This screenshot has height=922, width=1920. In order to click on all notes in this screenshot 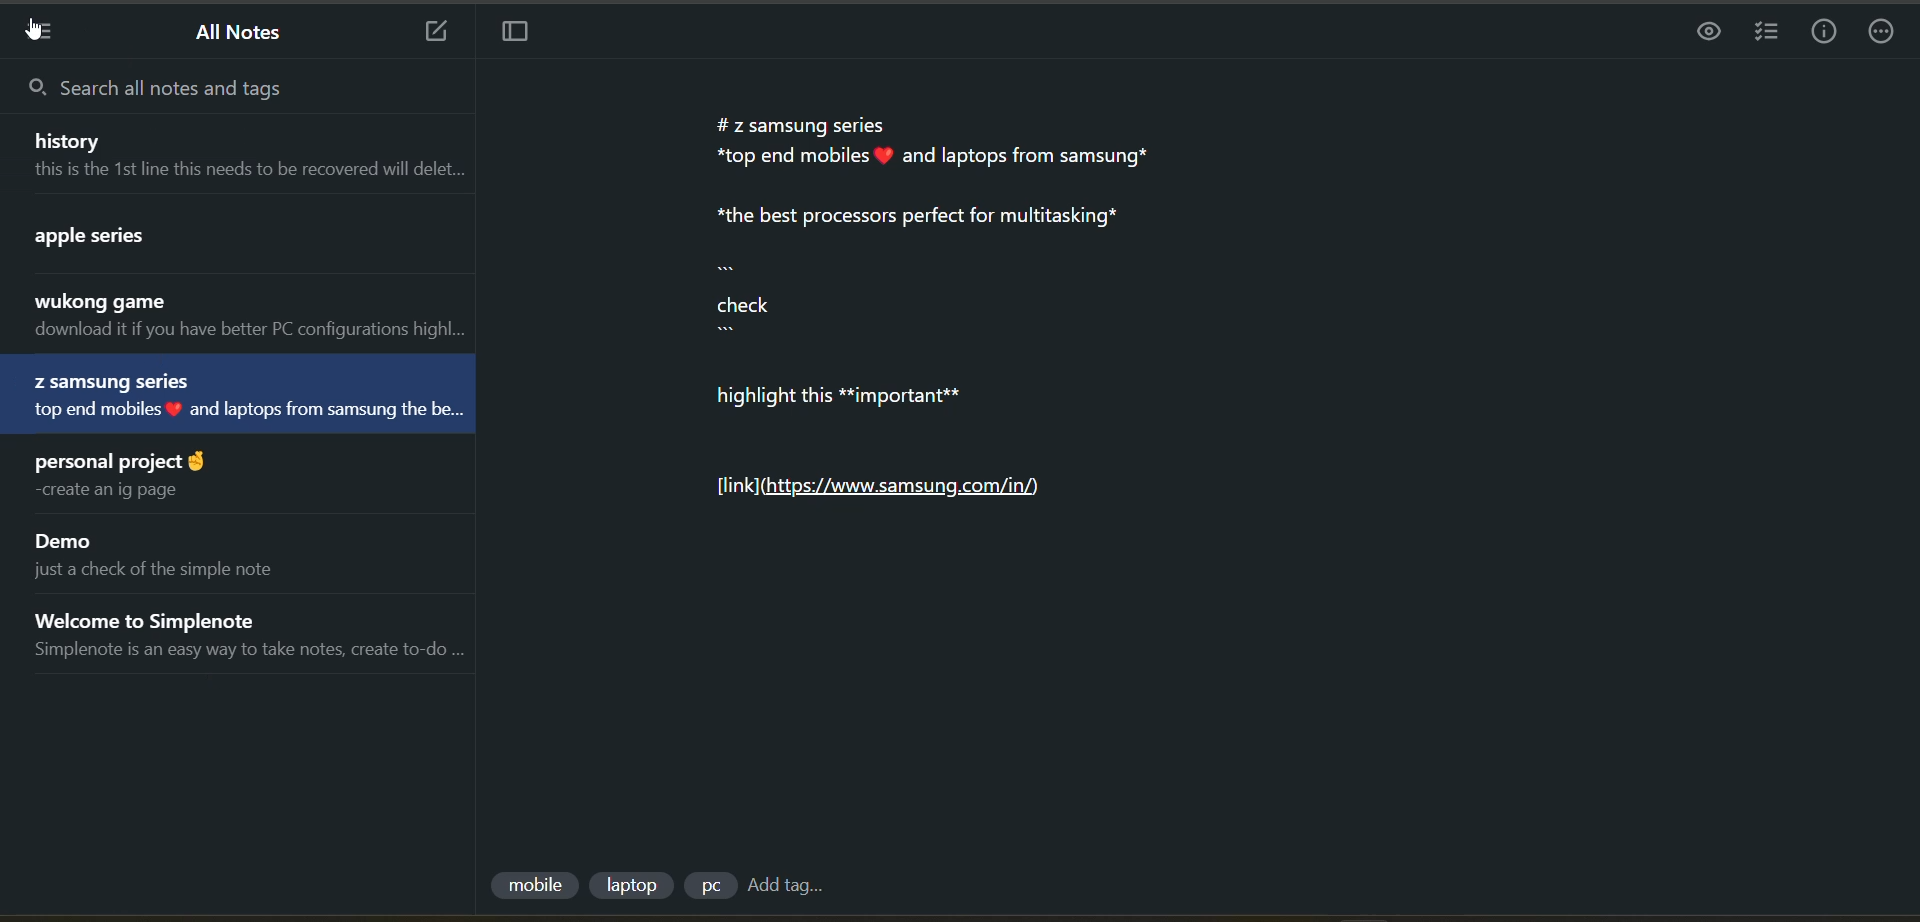, I will do `click(249, 33)`.